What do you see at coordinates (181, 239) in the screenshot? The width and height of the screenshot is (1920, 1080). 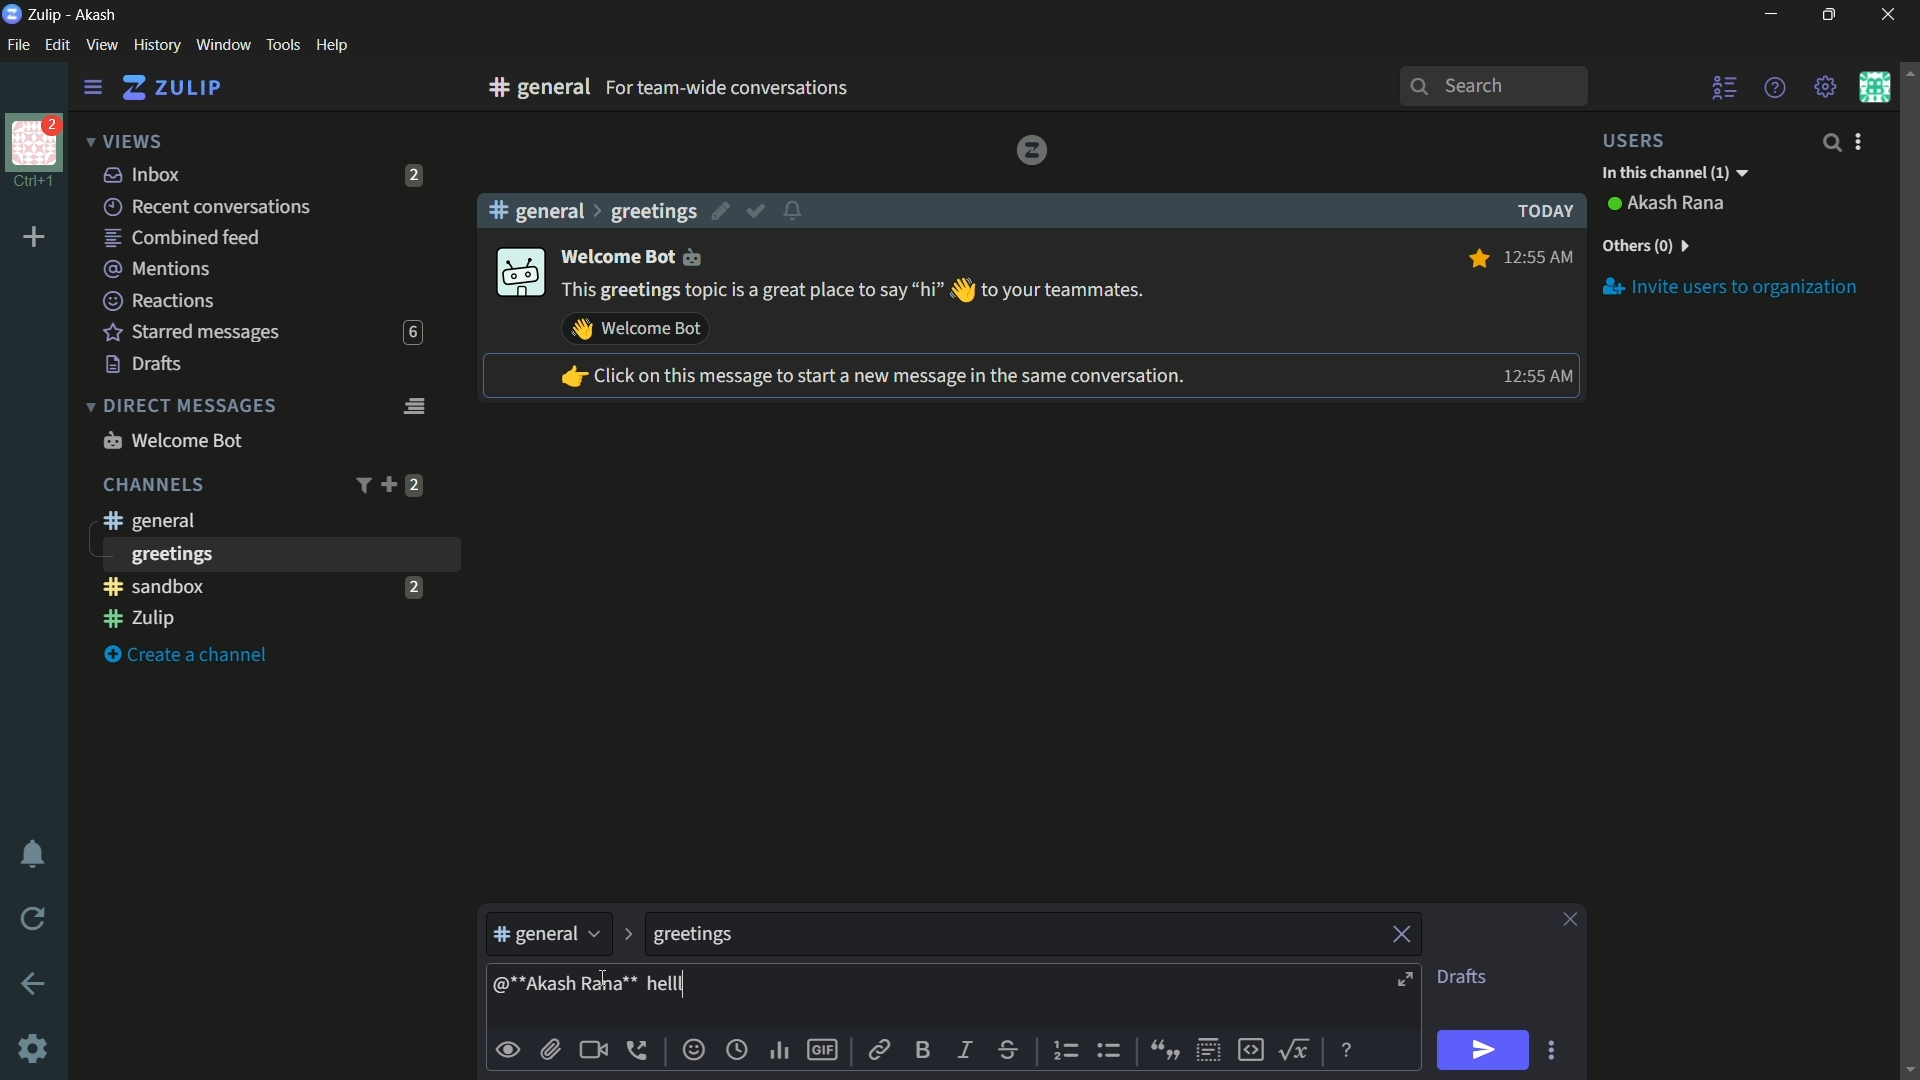 I see `combined feed` at bounding box center [181, 239].